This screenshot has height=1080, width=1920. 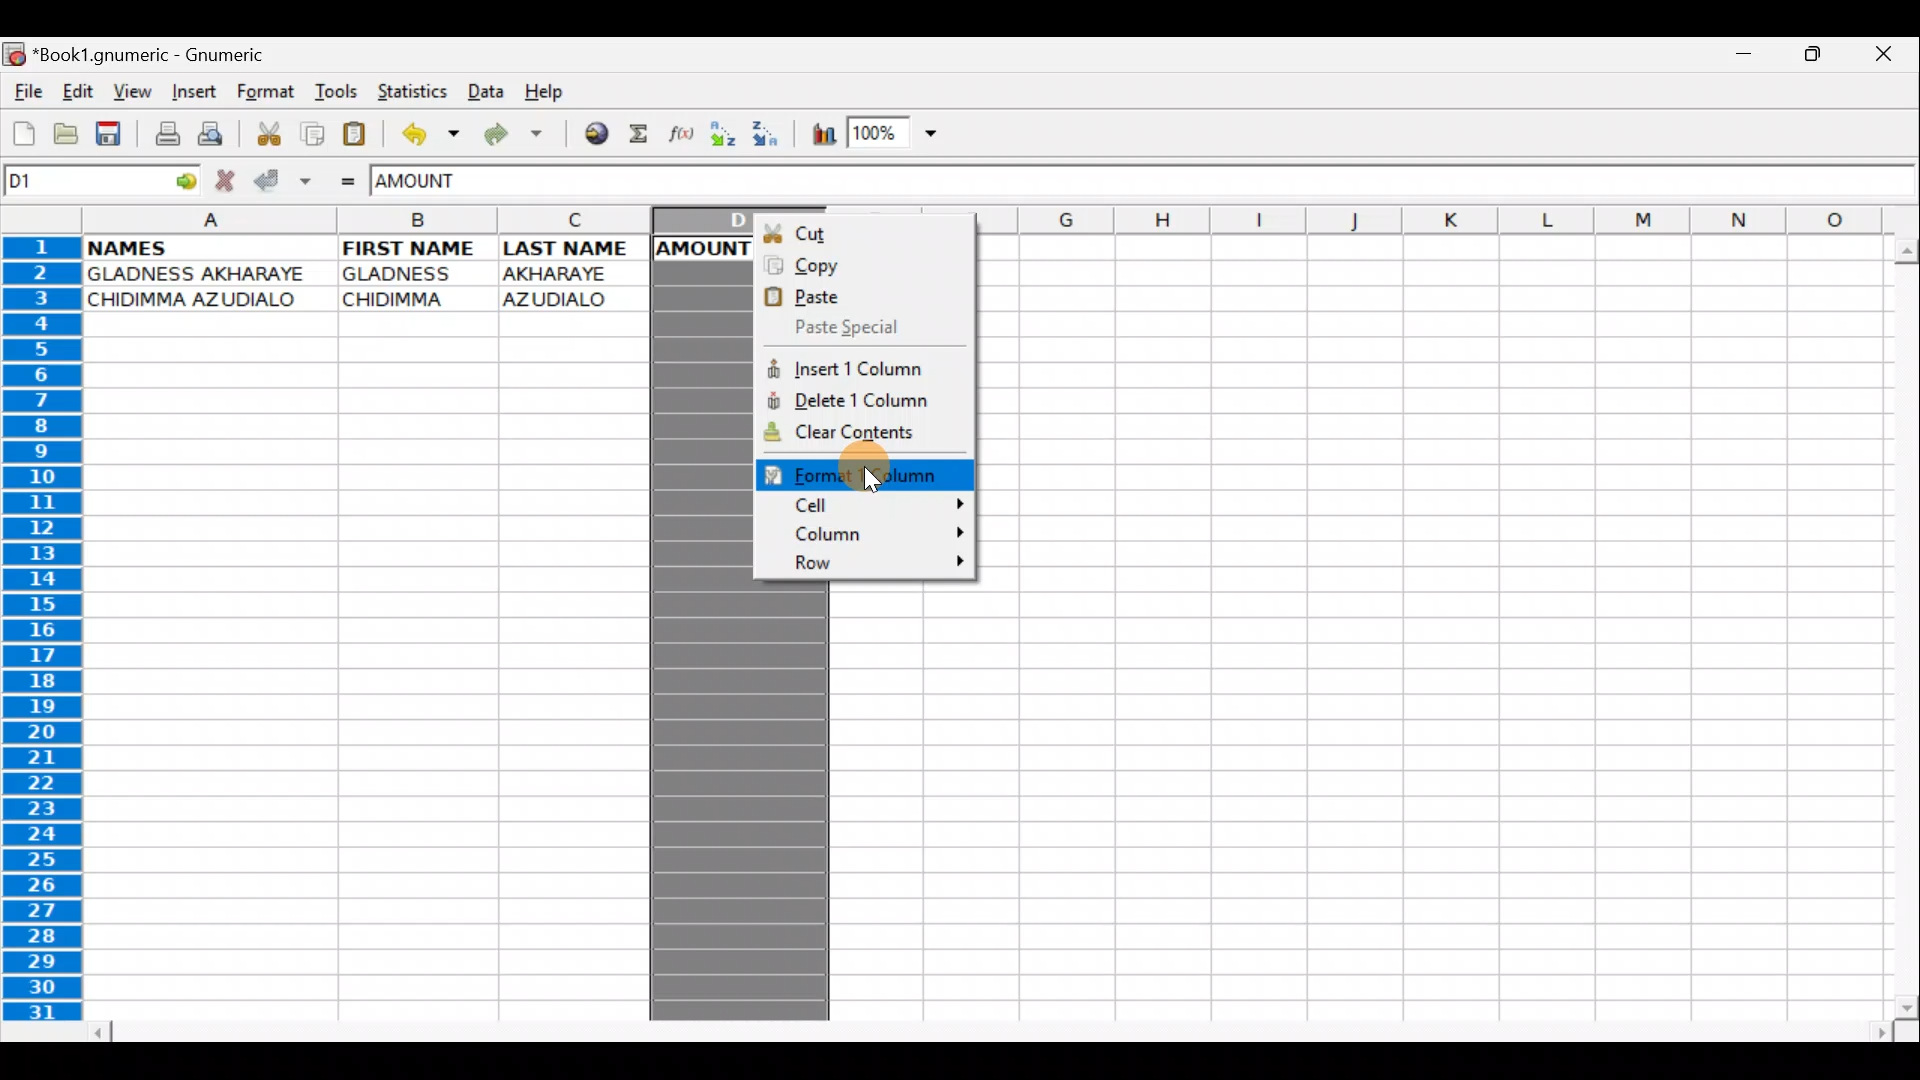 What do you see at coordinates (865, 228) in the screenshot?
I see `Cut` at bounding box center [865, 228].